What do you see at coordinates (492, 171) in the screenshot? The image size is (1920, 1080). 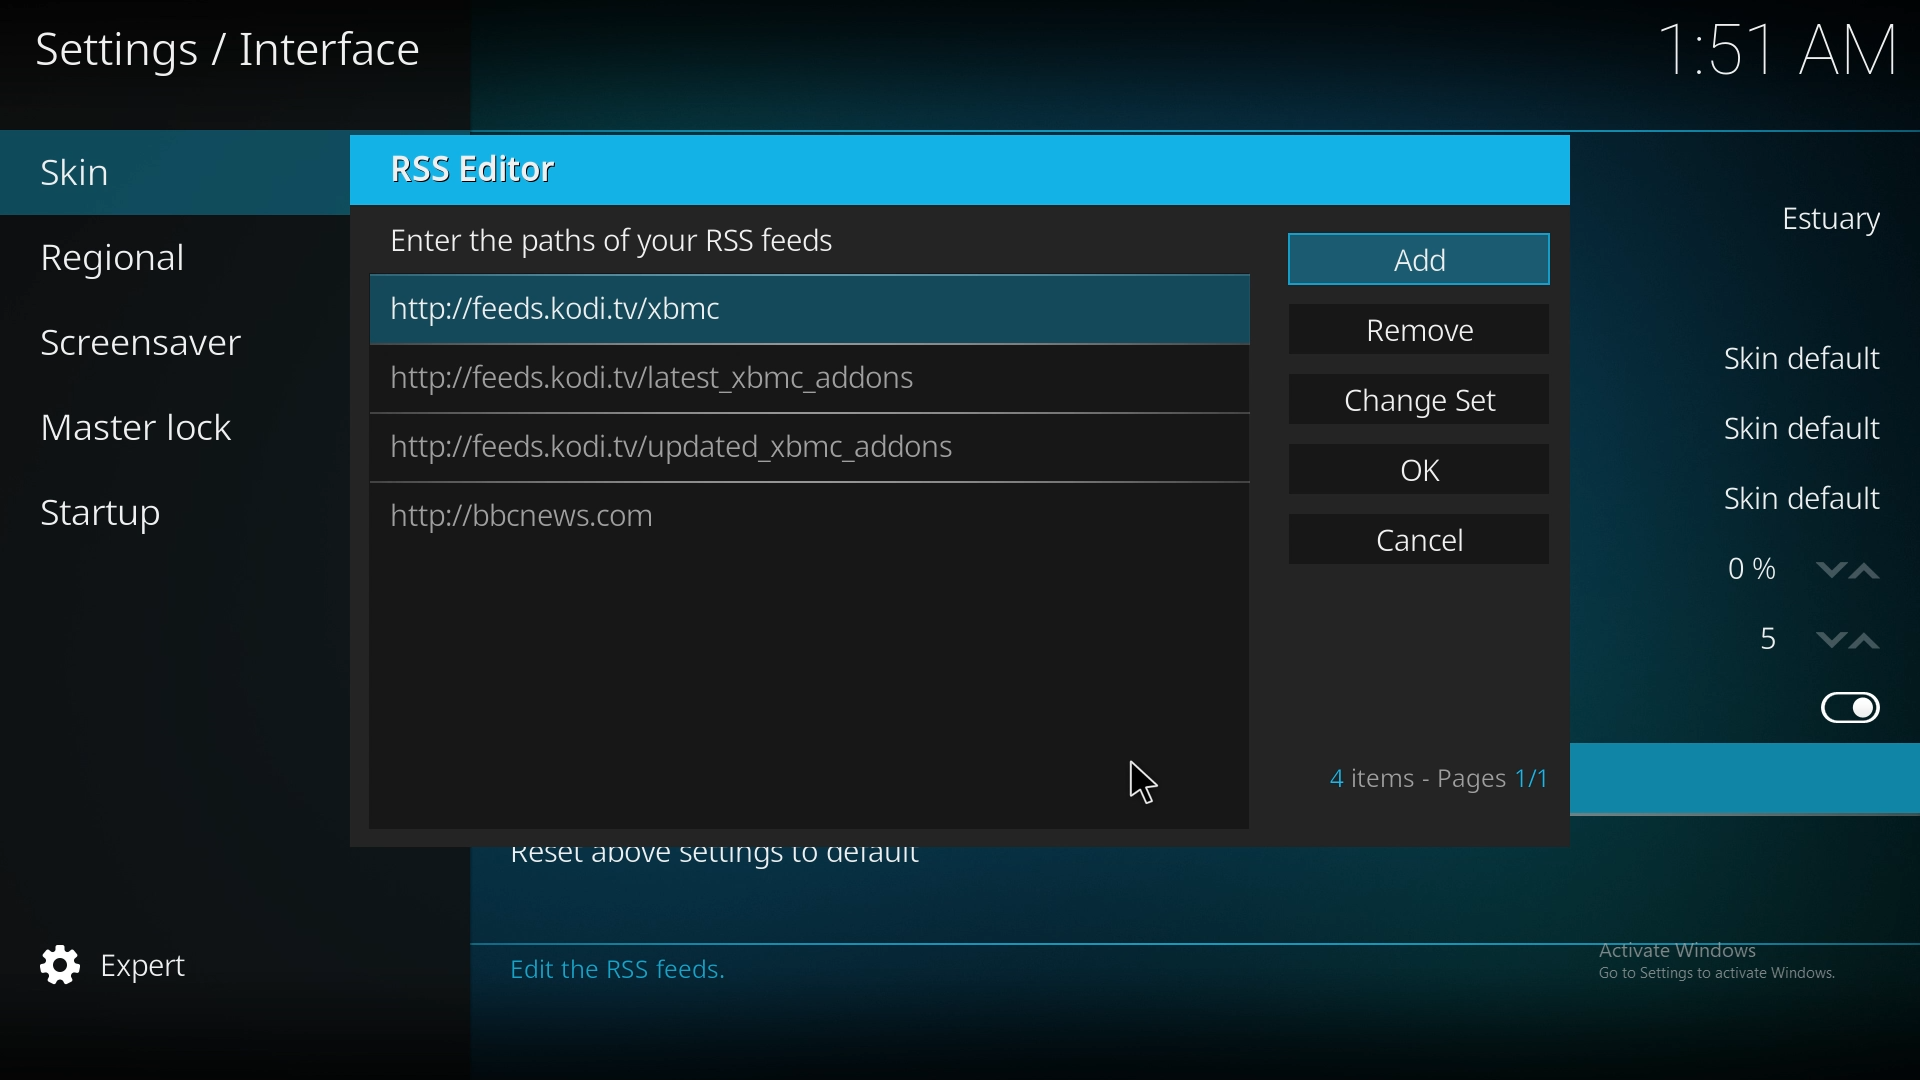 I see `rss editor` at bounding box center [492, 171].